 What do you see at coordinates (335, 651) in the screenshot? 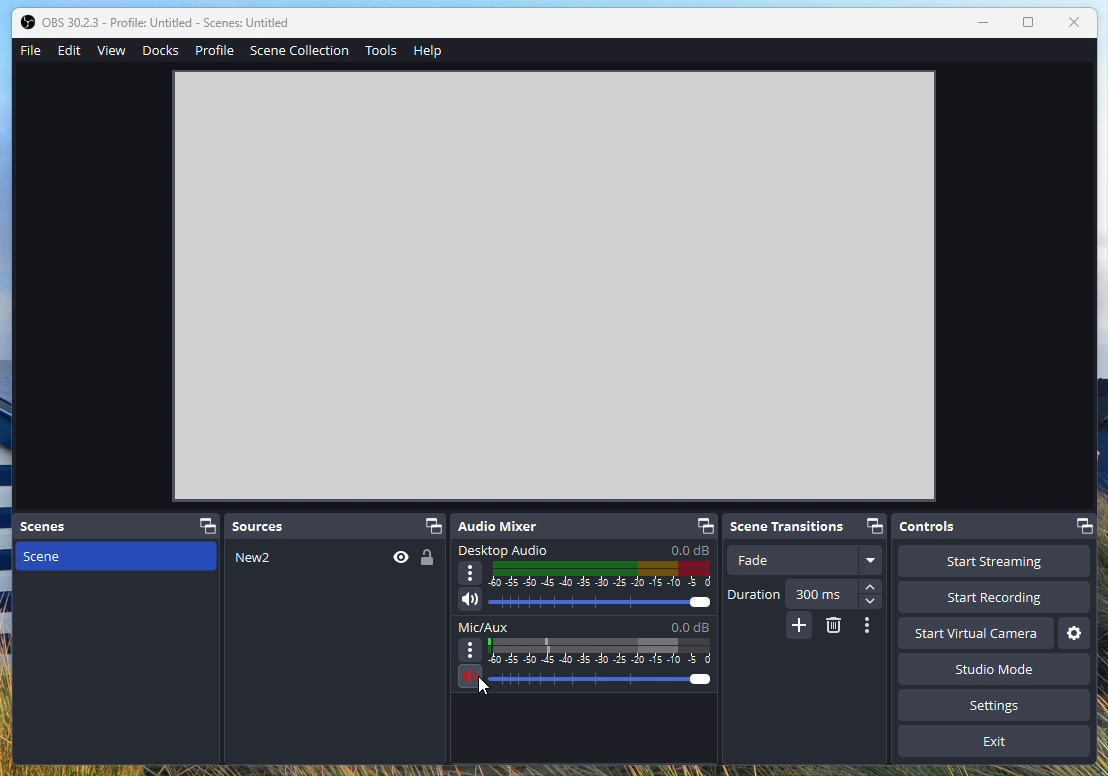
I see `New2` at bounding box center [335, 651].